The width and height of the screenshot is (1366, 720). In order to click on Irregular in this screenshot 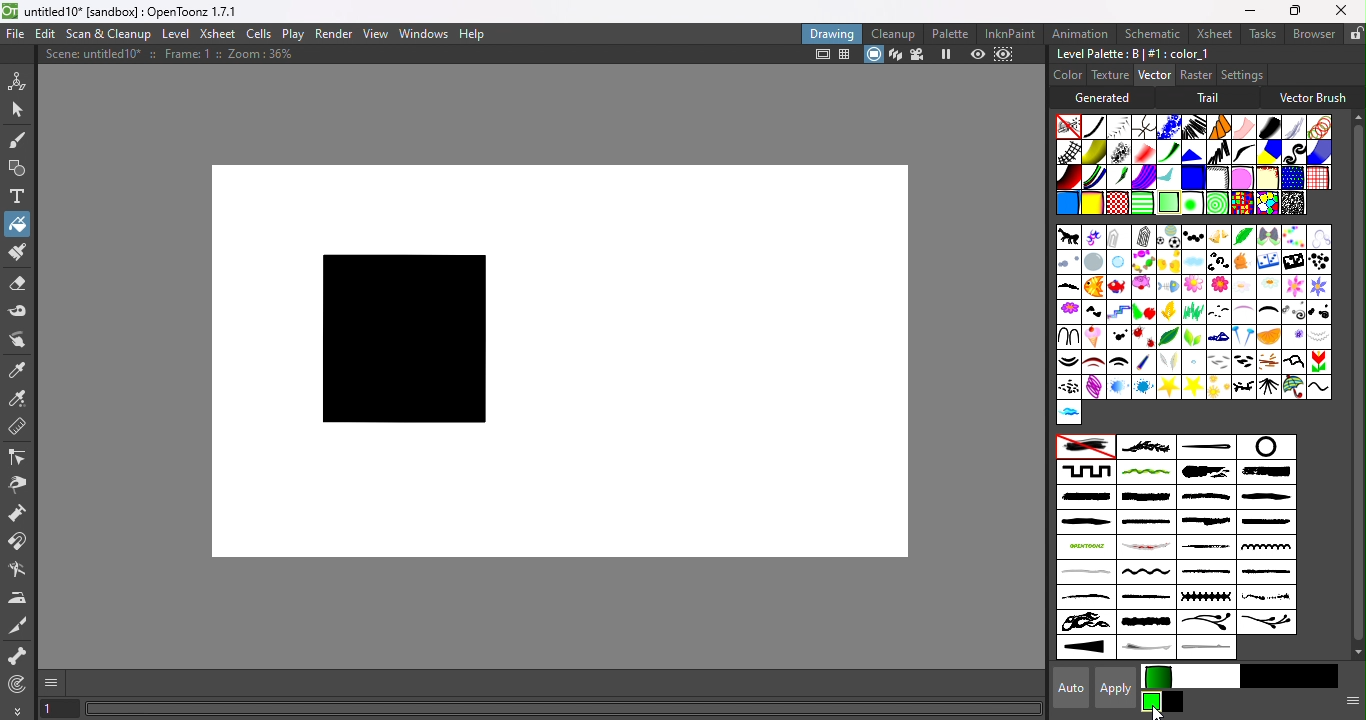, I will do `click(1066, 205)`.